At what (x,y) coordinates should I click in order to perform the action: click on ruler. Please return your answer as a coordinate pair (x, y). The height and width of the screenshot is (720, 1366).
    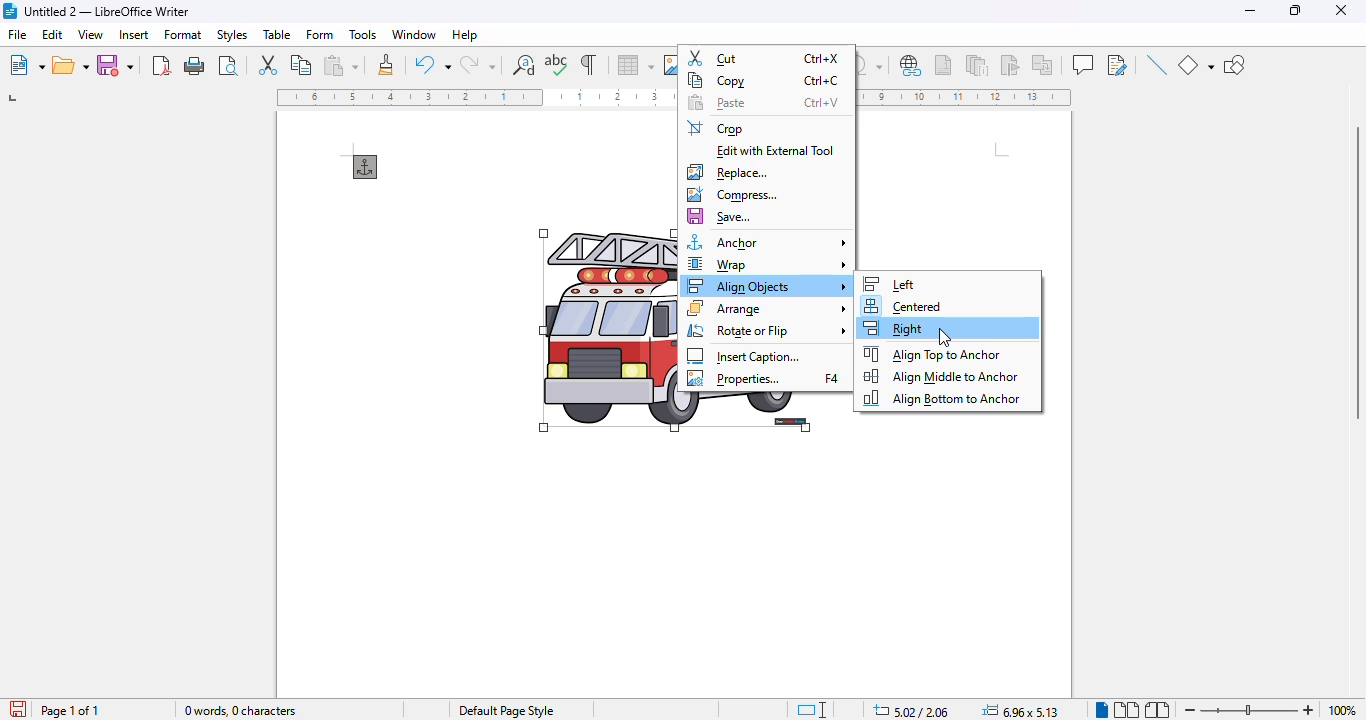
    Looking at the image, I should click on (967, 98).